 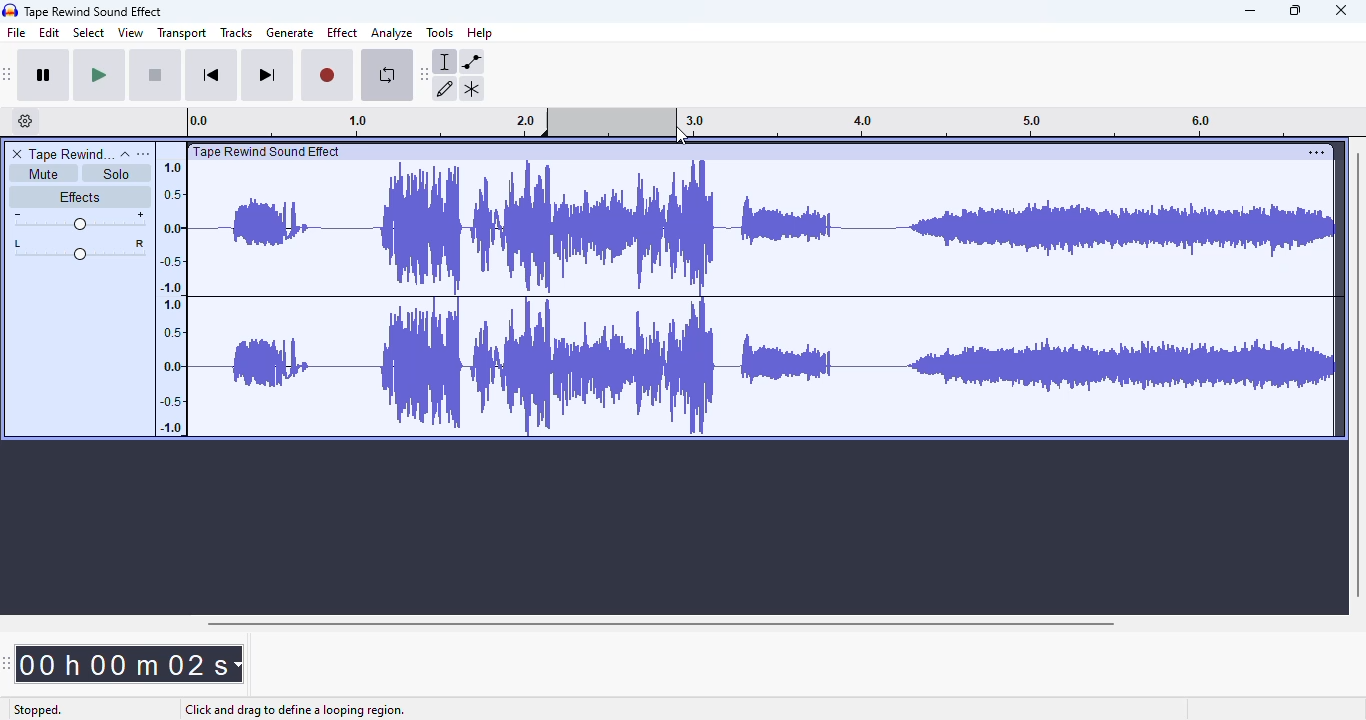 What do you see at coordinates (125, 154) in the screenshot?
I see `collapse` at bounding box center [125, 154].